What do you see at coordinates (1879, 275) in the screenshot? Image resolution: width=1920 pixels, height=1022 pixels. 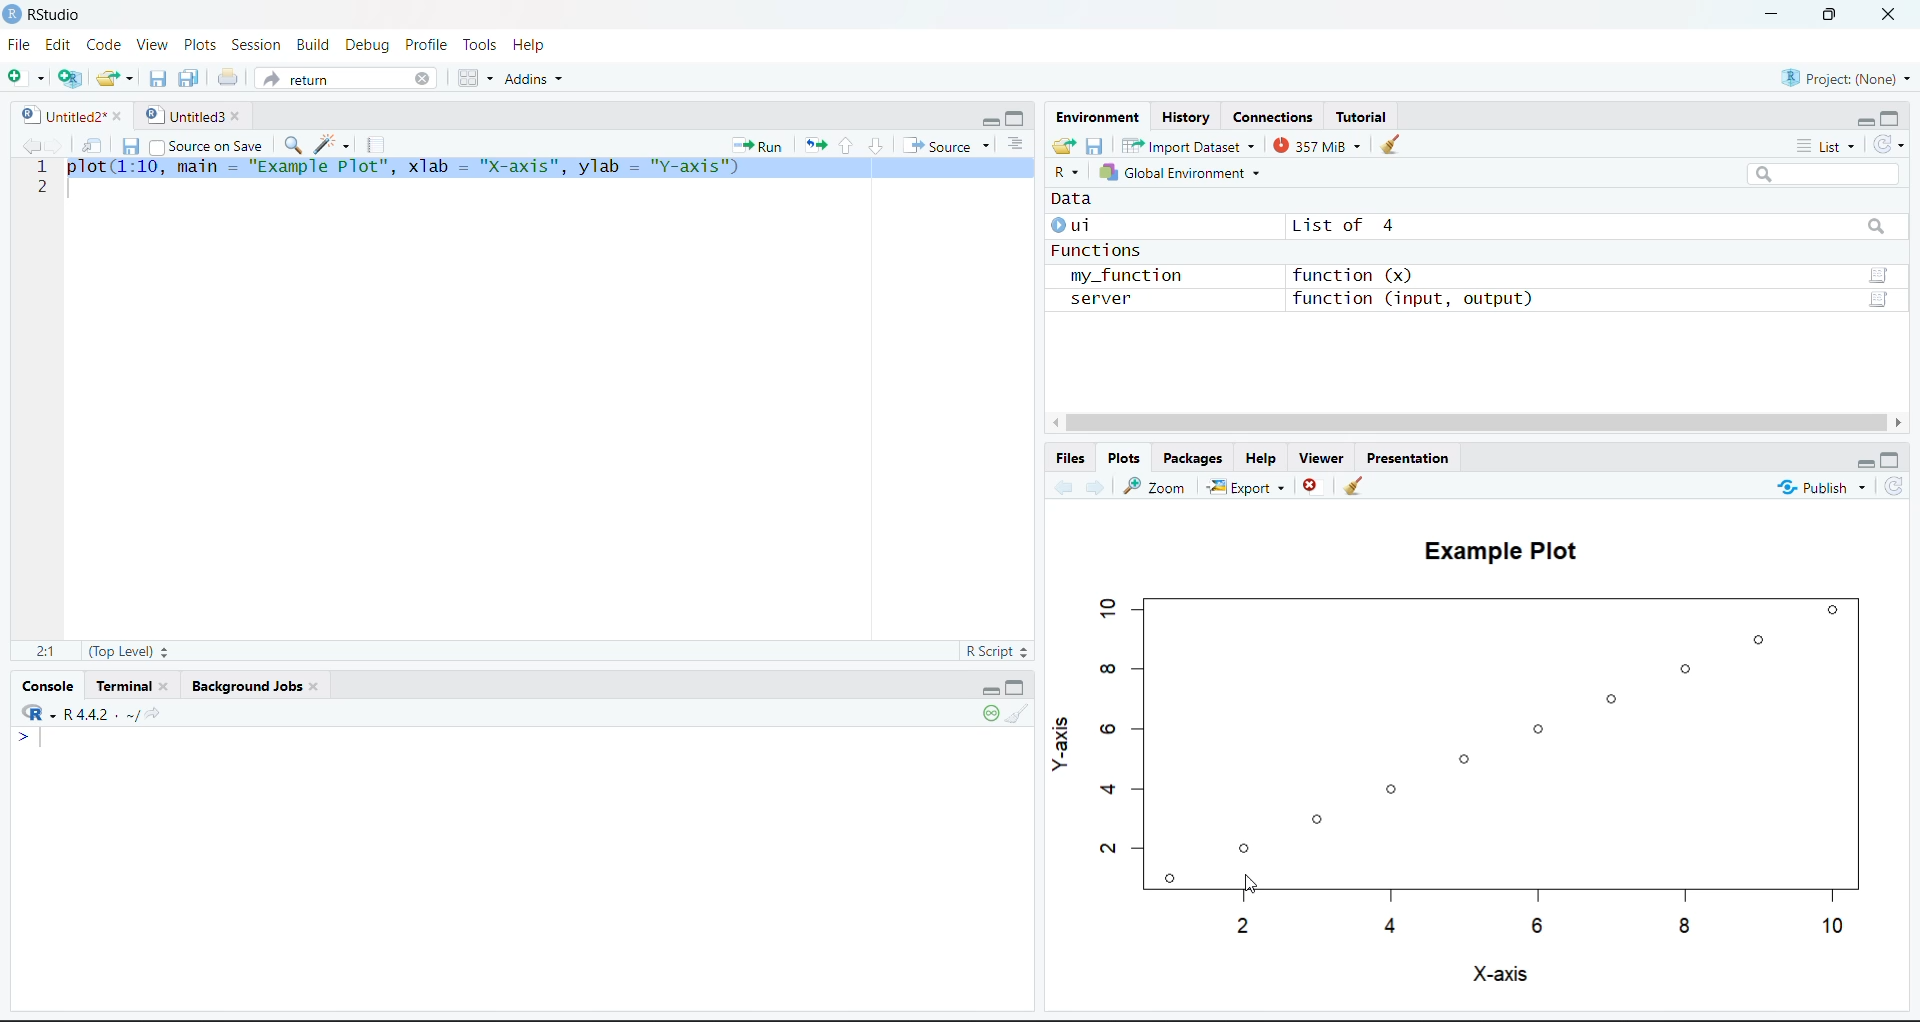 I see `Data/Table` at bounding box center [1879, 275].